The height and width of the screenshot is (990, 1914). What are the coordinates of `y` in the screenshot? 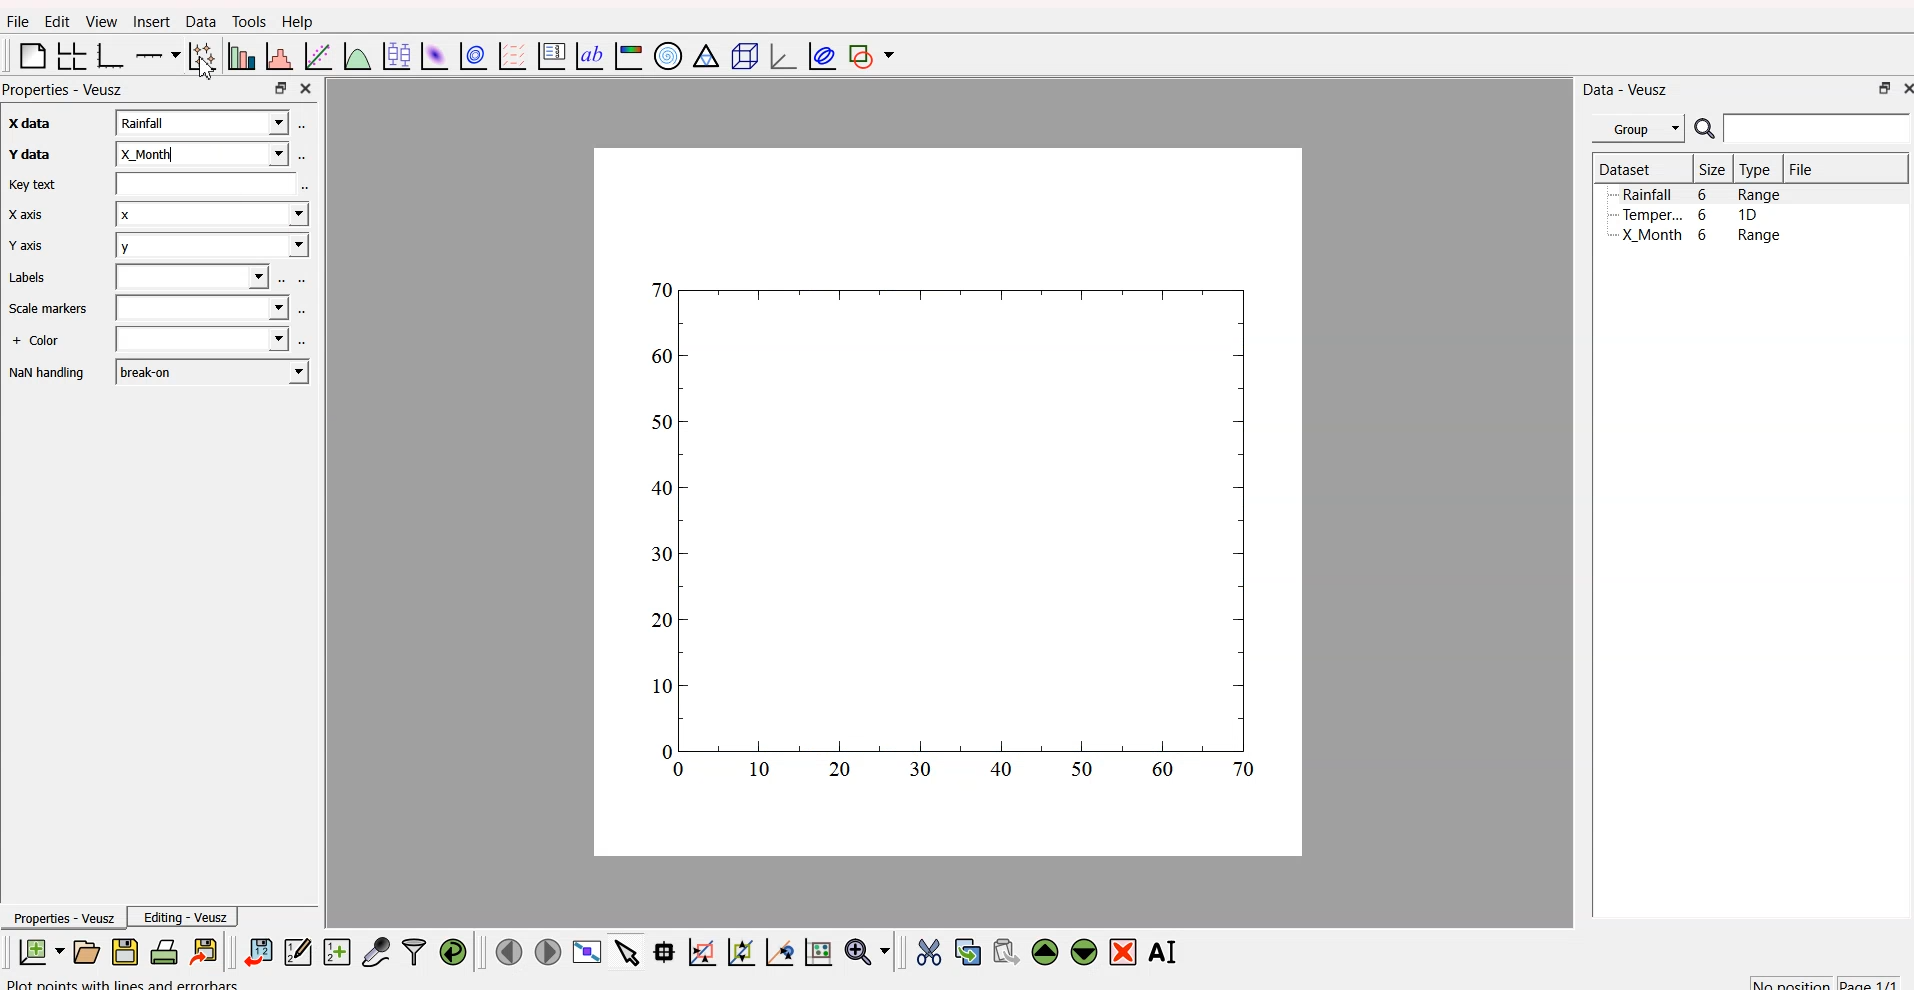 It's located at (209, 248).